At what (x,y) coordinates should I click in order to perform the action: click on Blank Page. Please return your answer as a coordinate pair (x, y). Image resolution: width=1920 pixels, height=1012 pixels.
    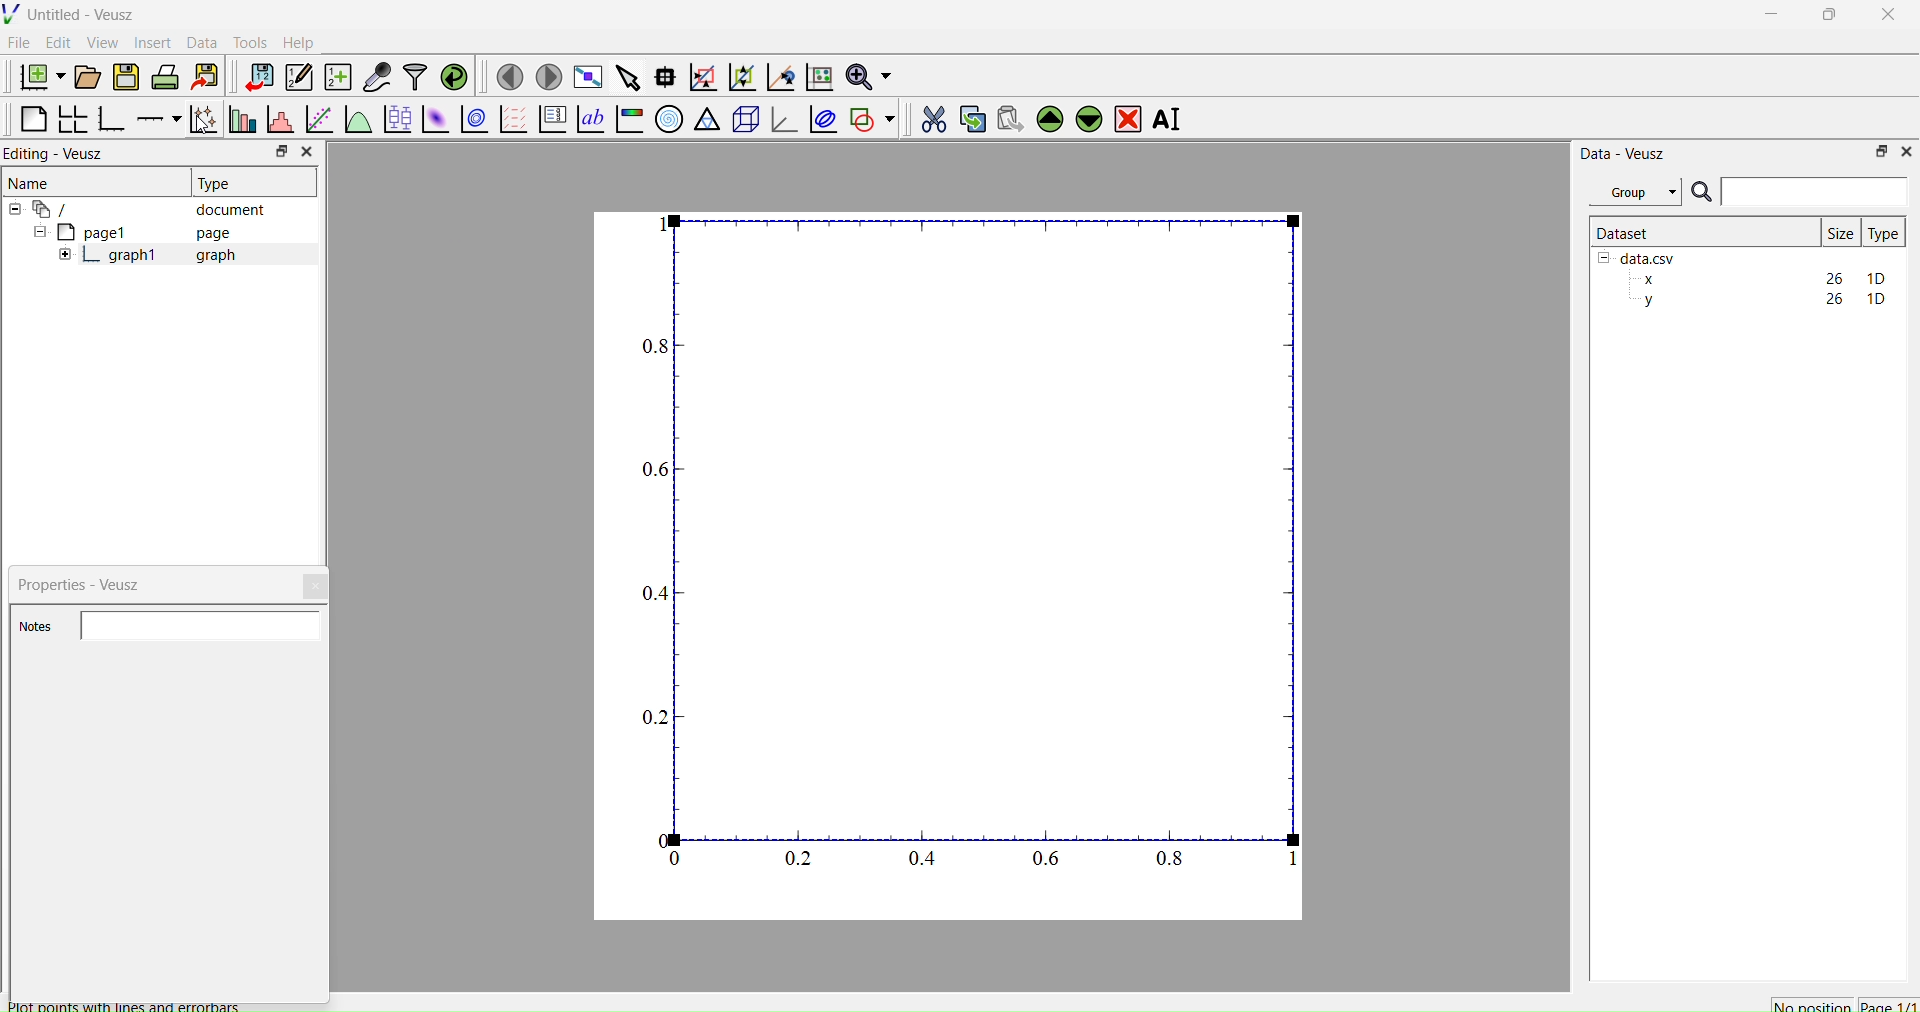
    Looking at the image, I should click on (33, 119).